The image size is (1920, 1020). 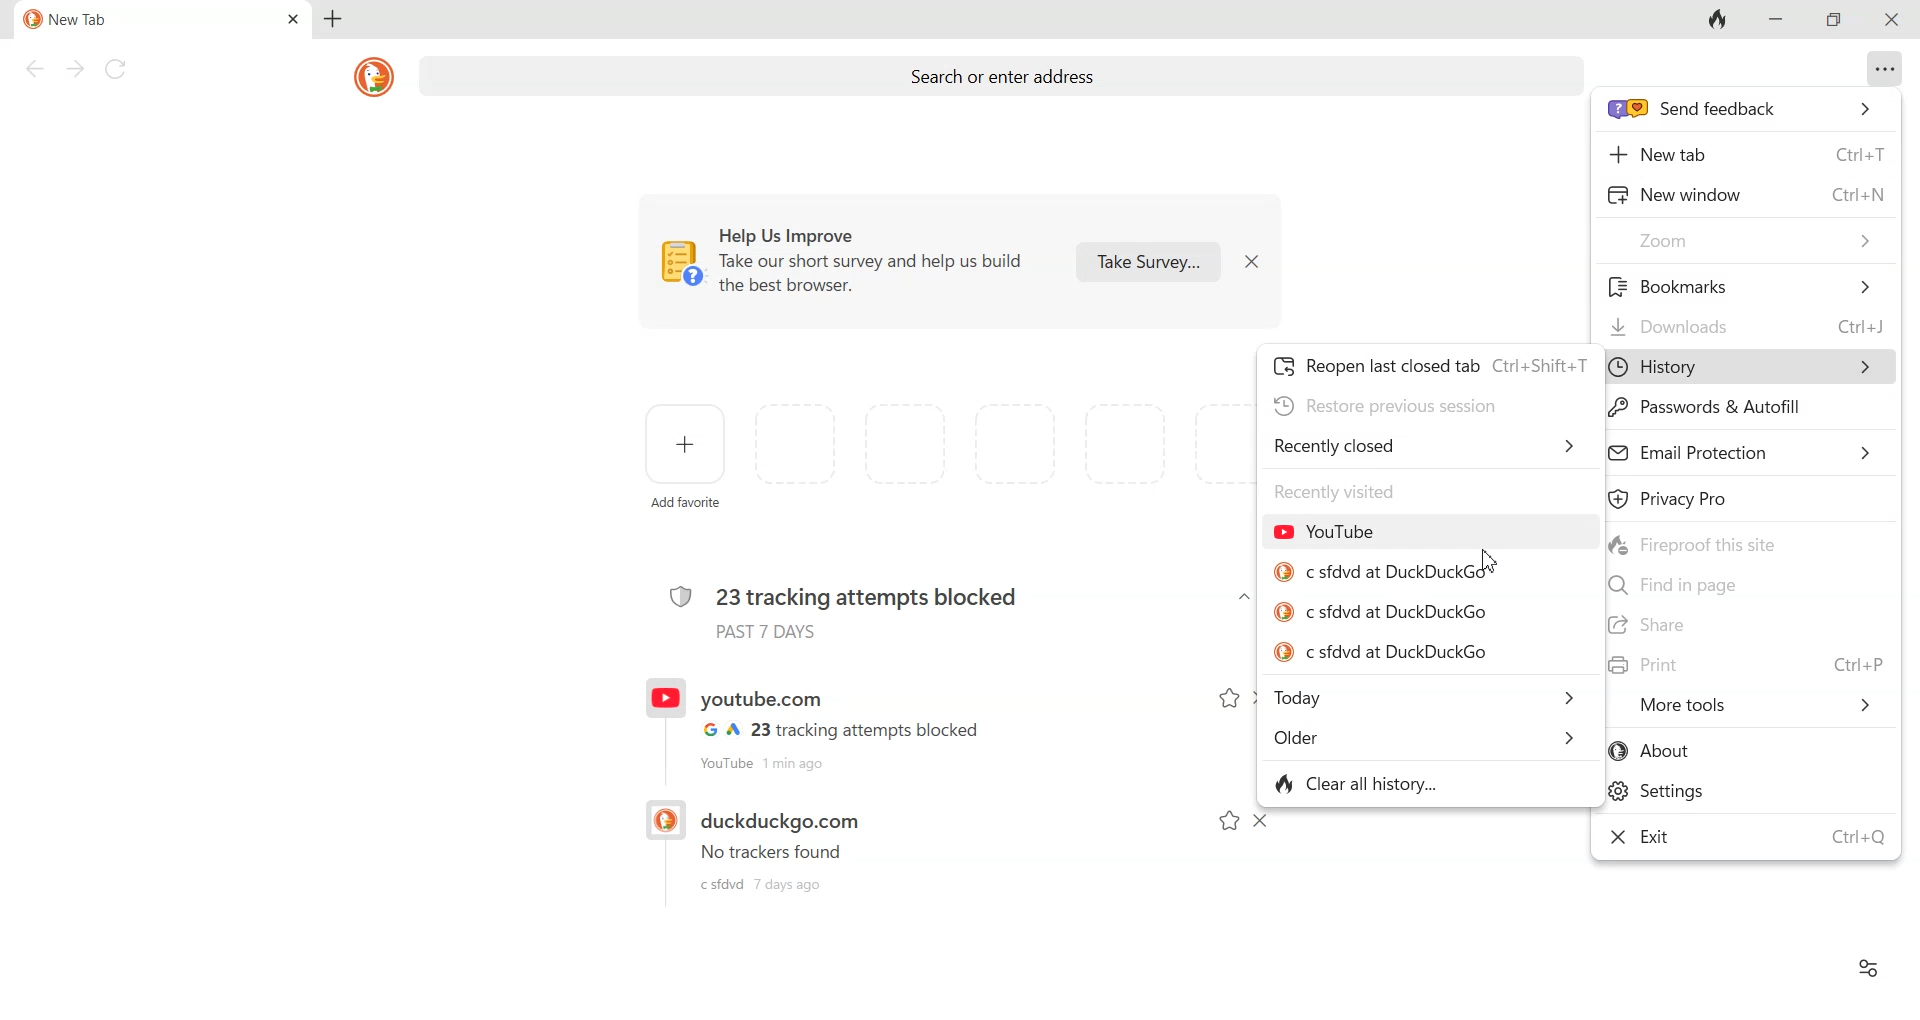 What do you see at coordinates (131, 19) in the screenshot?
I see `Current tab` at bounding box center [131, 19].